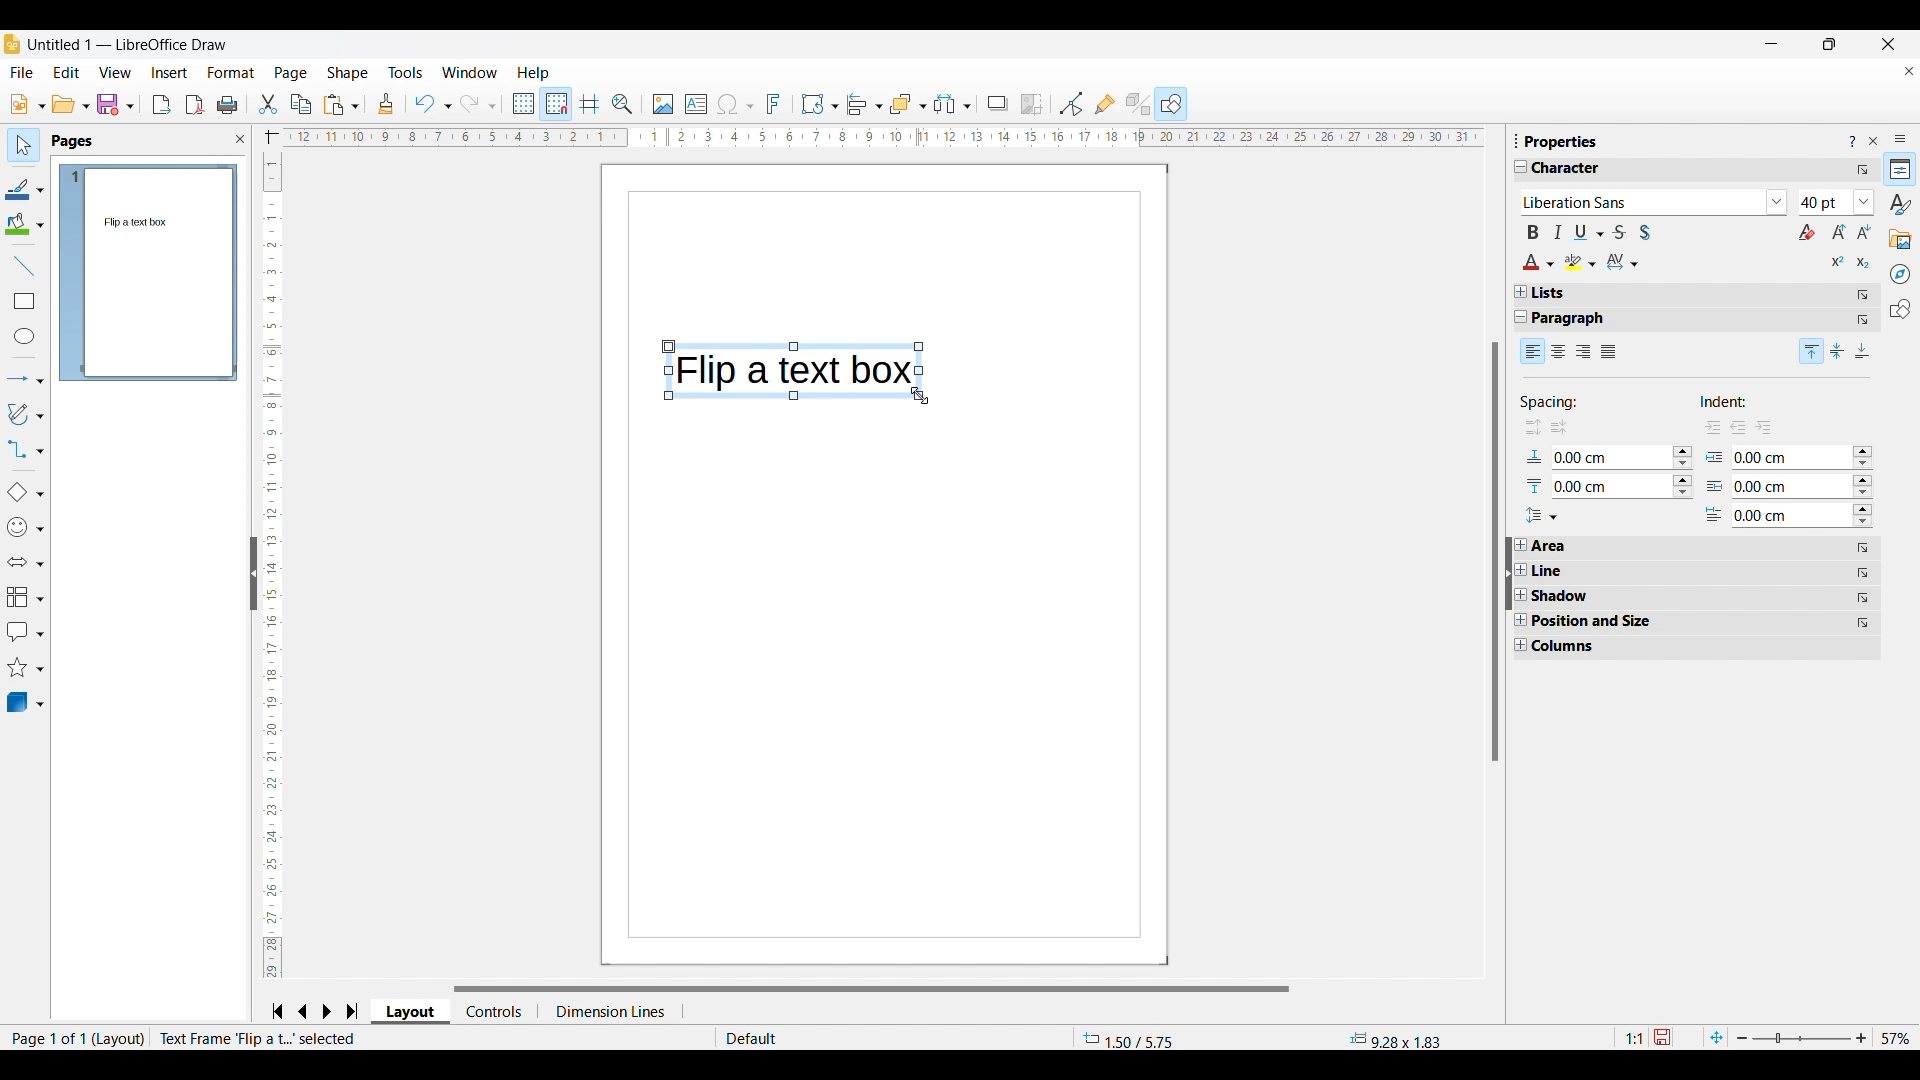  I want to click on Redo, so click(479, 104).